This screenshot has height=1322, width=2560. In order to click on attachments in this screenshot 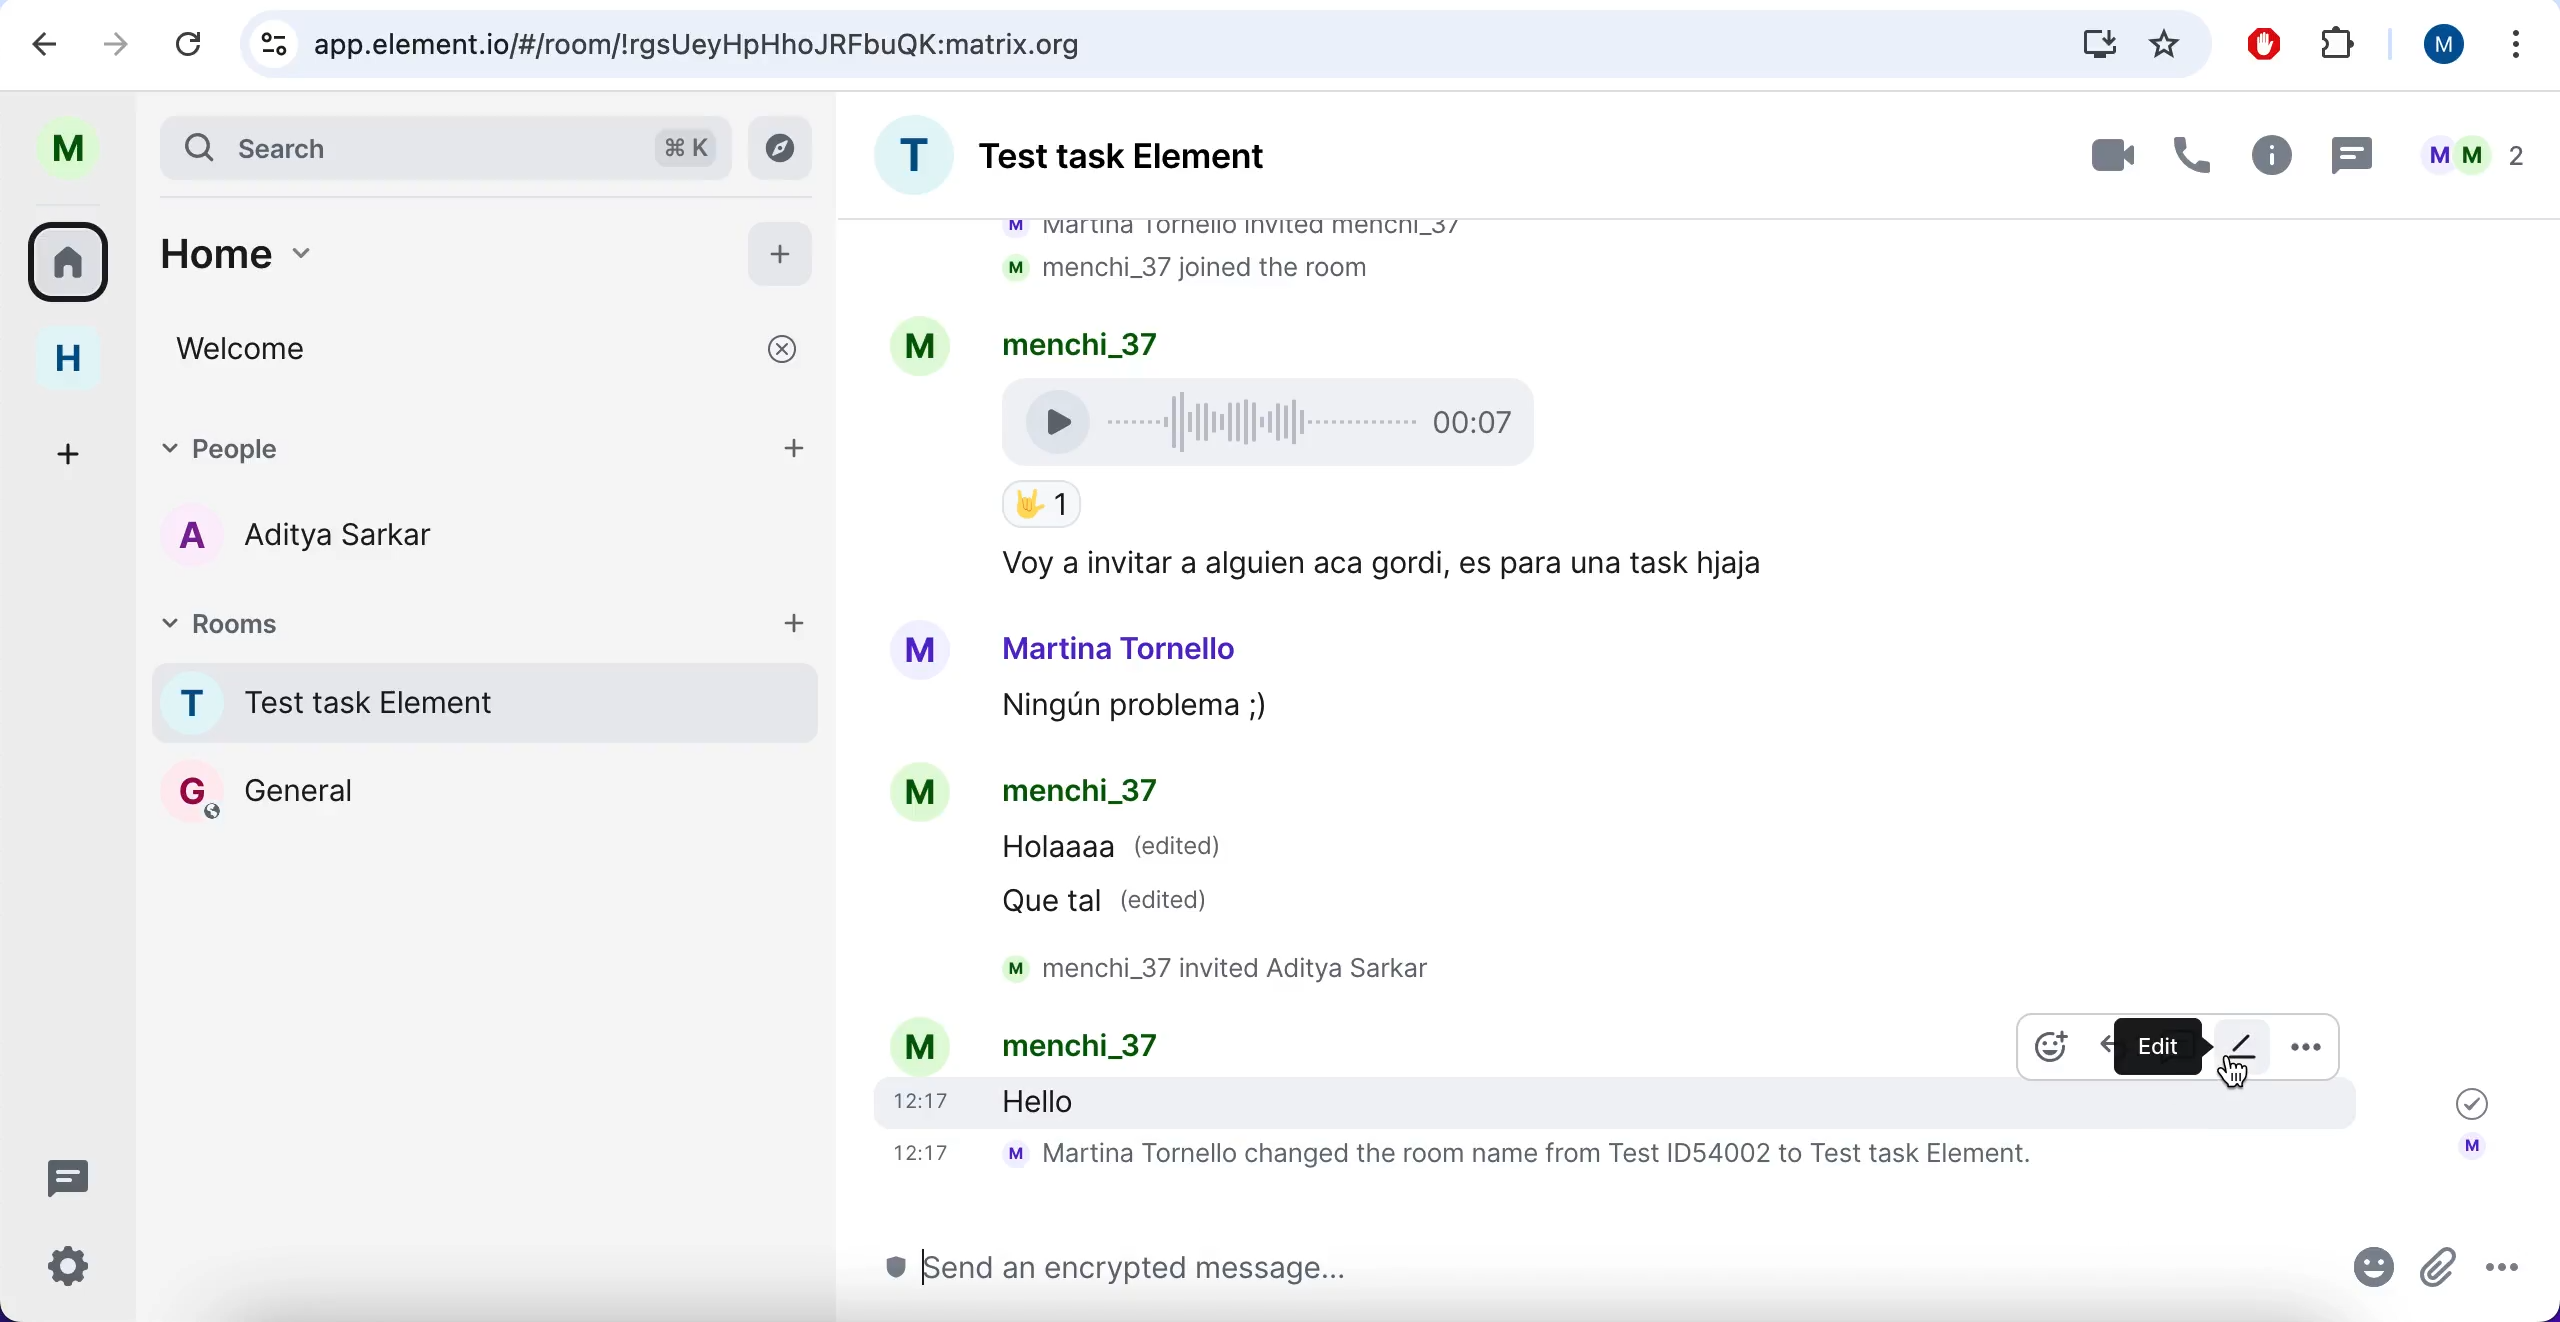, I will do `click(2438, 1279)`.